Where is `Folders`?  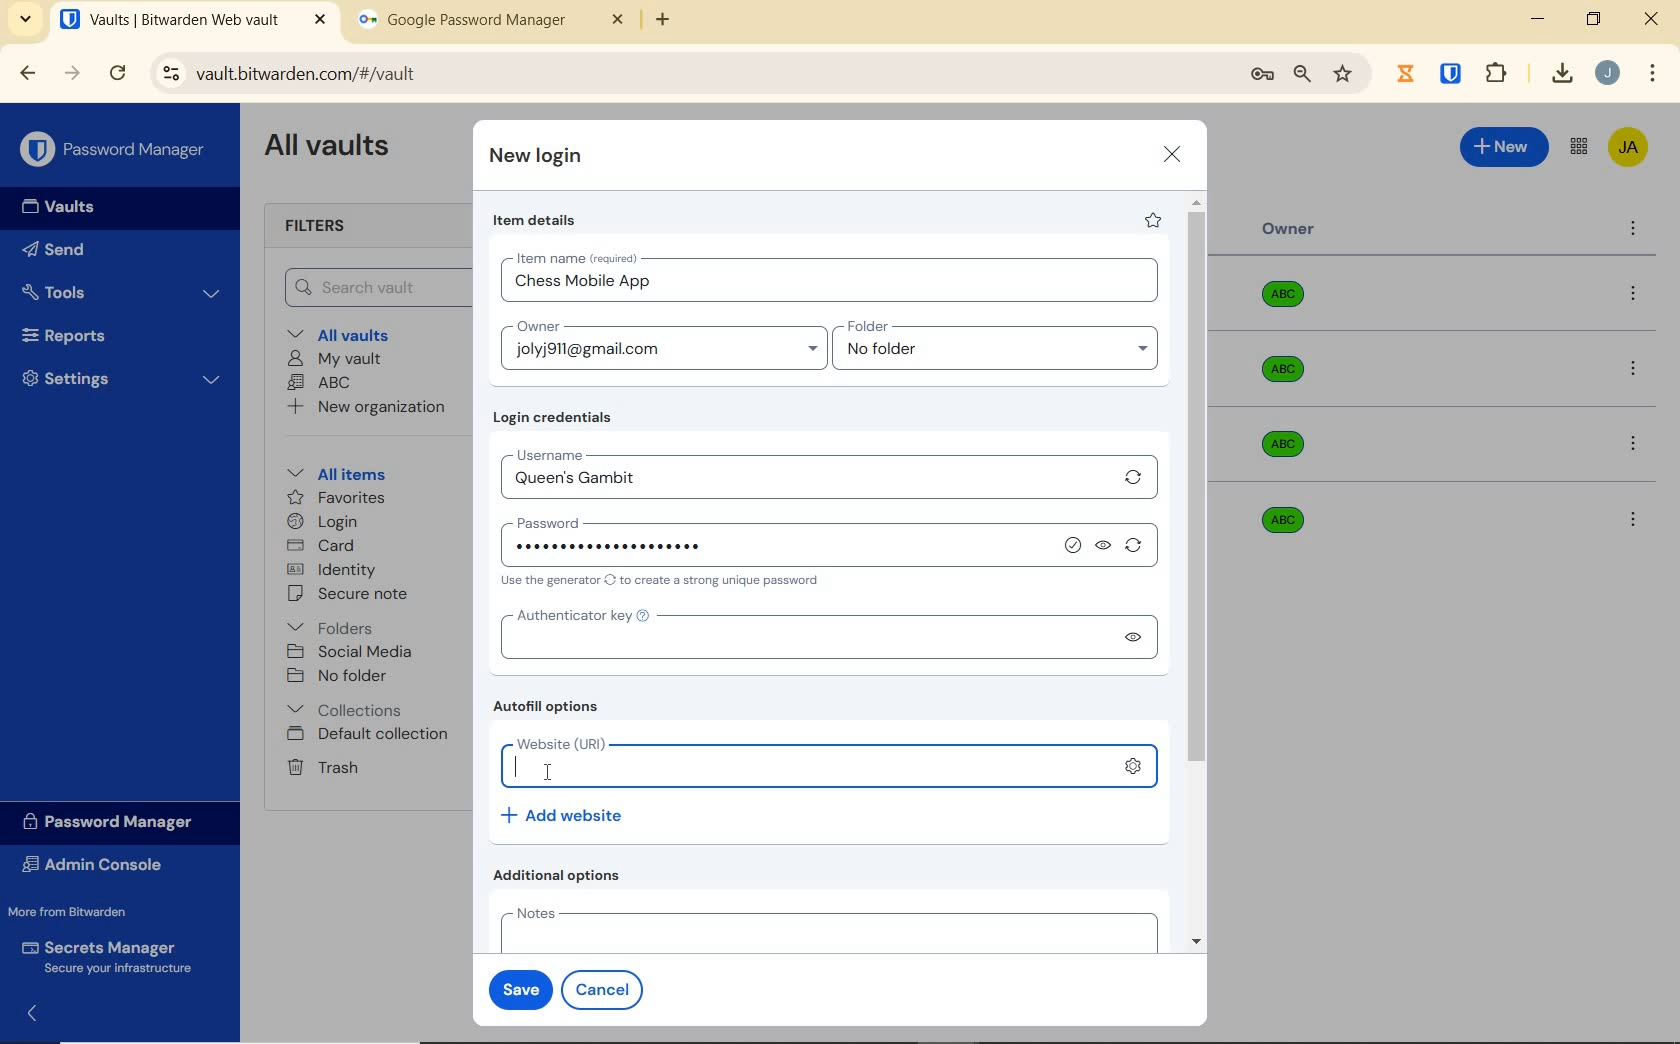
Folders is located at coordinates (334, 624).